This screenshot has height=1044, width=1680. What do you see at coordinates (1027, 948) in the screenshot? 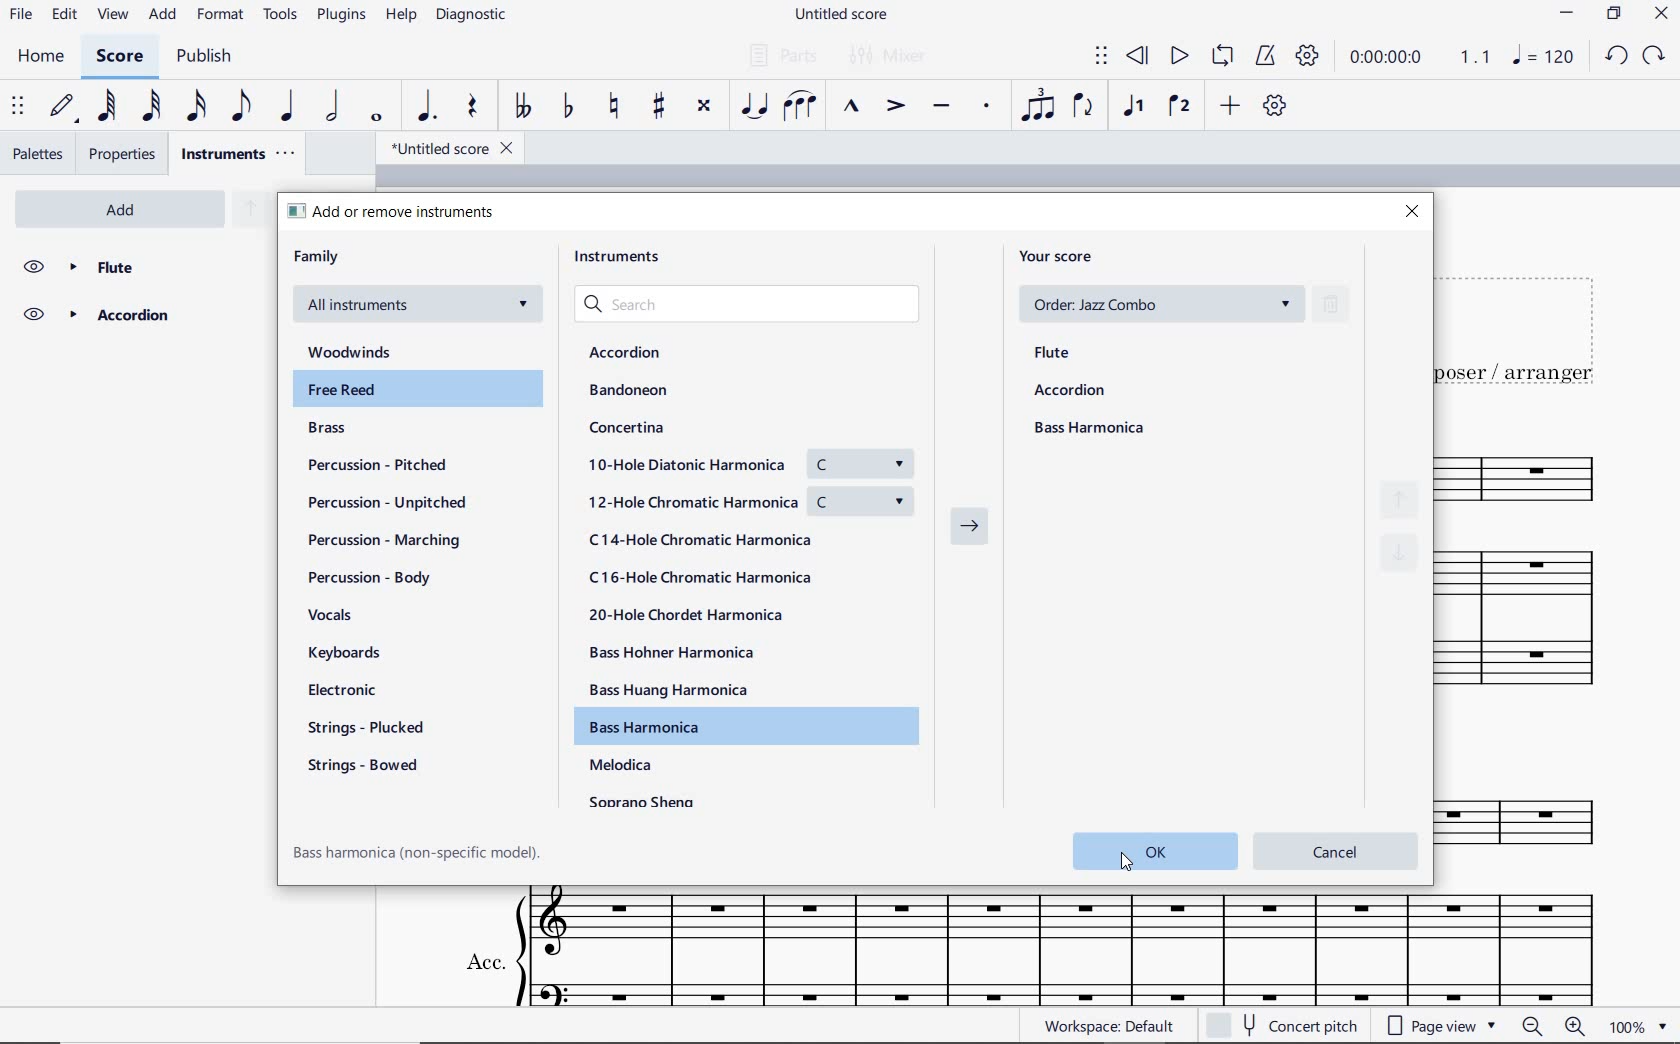
I see `ACC.` at bounding box center [1027, 948].